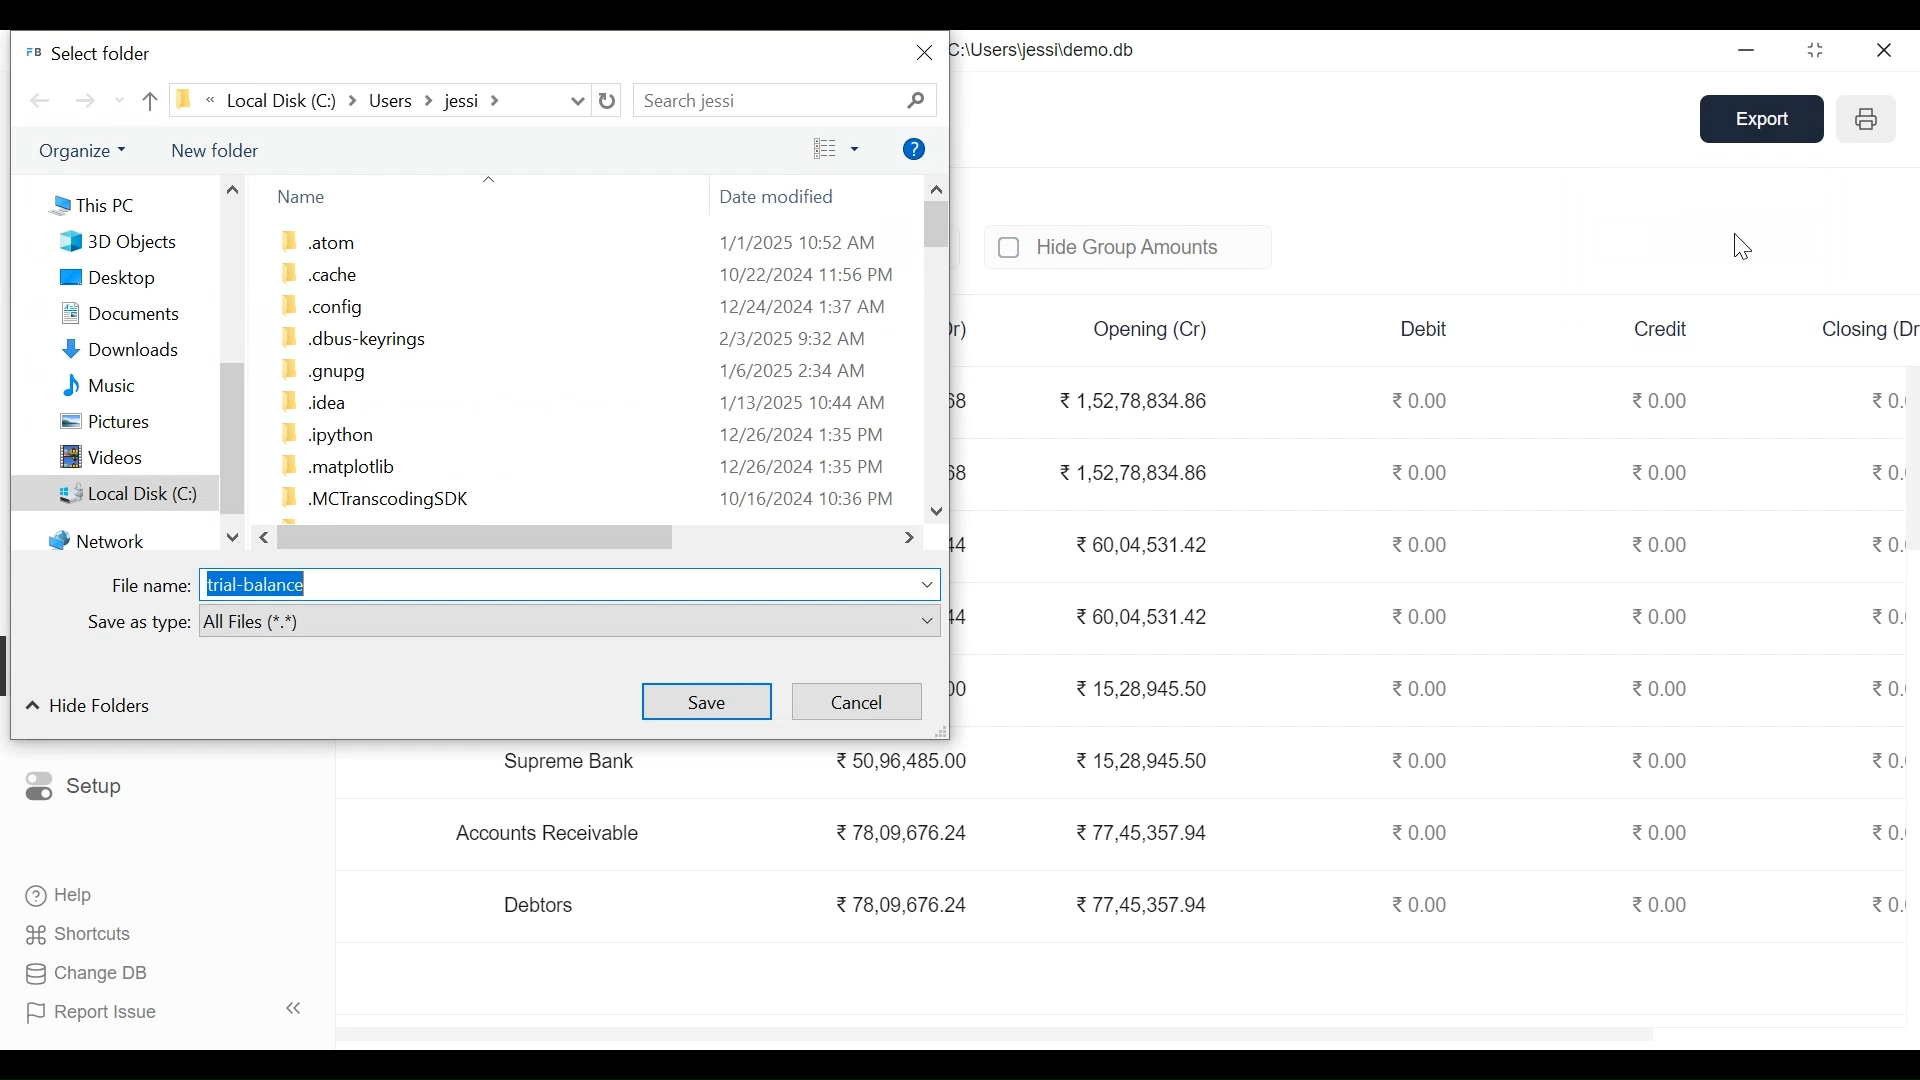  Describe the element at coordinates (74, 787) in the screenshot. I see `Setup` at that location.